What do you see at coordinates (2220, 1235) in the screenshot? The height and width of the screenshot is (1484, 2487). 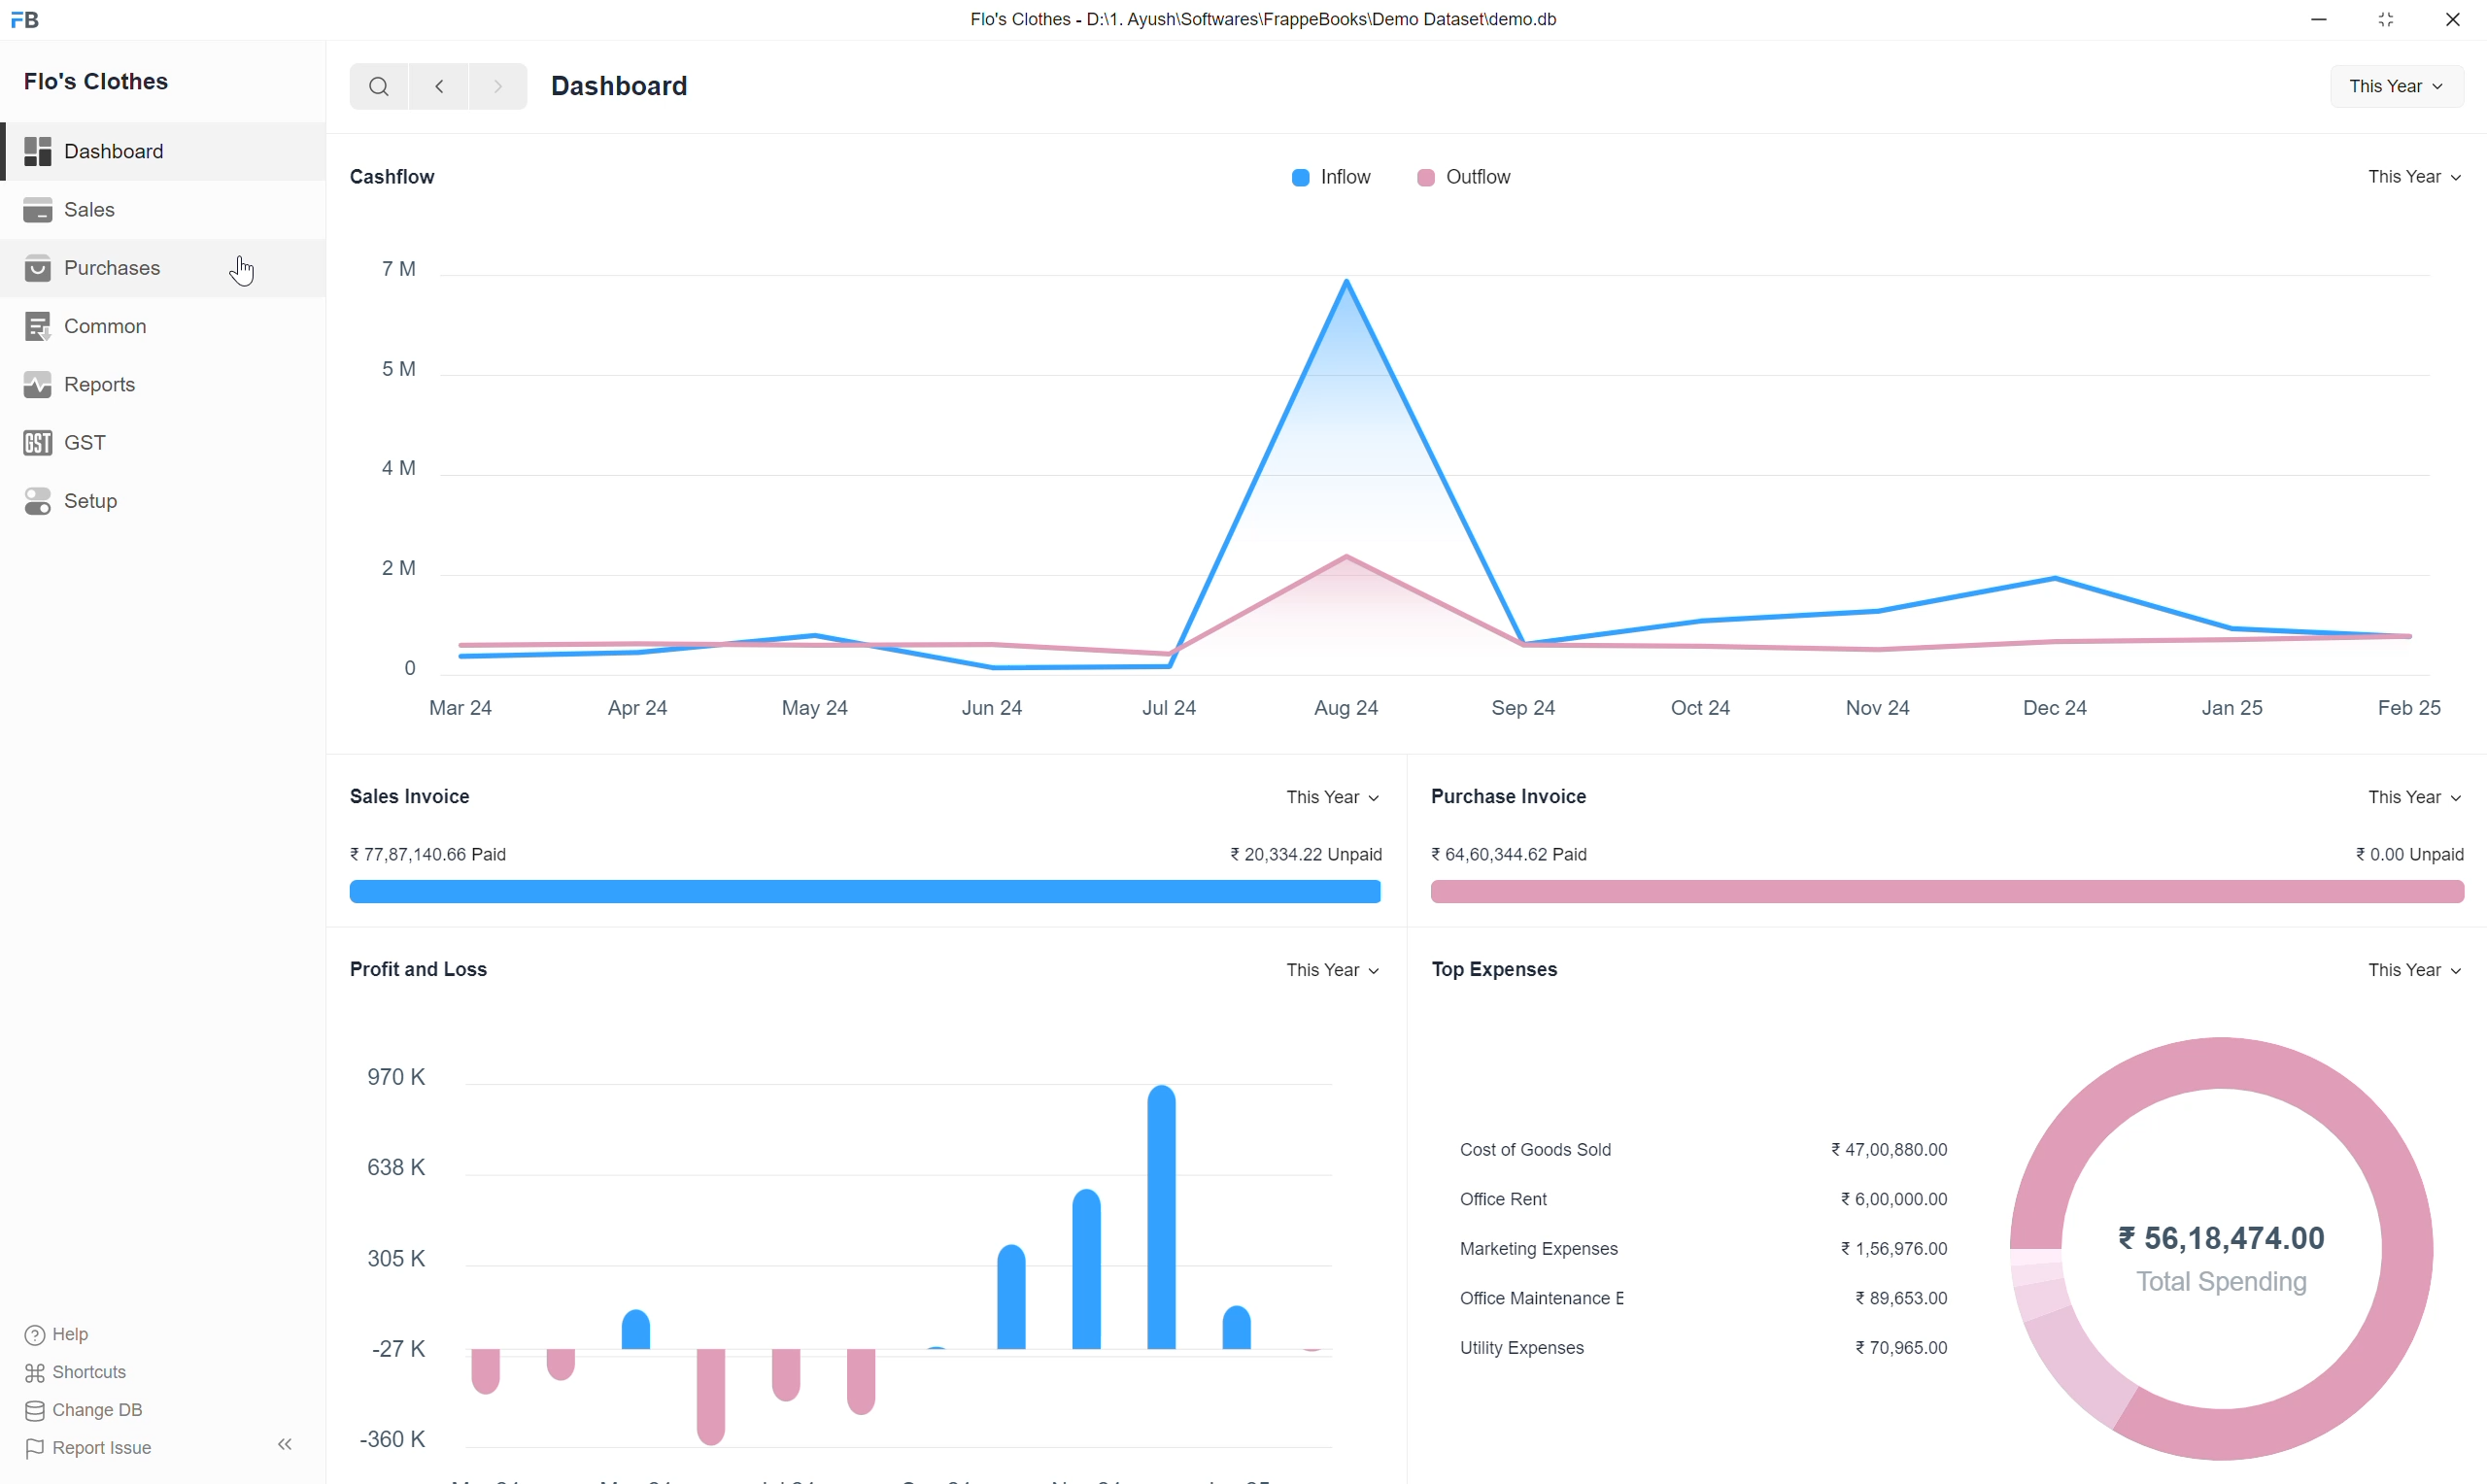 I see `56,18,474.00` at bounding box center [2220, 1235].